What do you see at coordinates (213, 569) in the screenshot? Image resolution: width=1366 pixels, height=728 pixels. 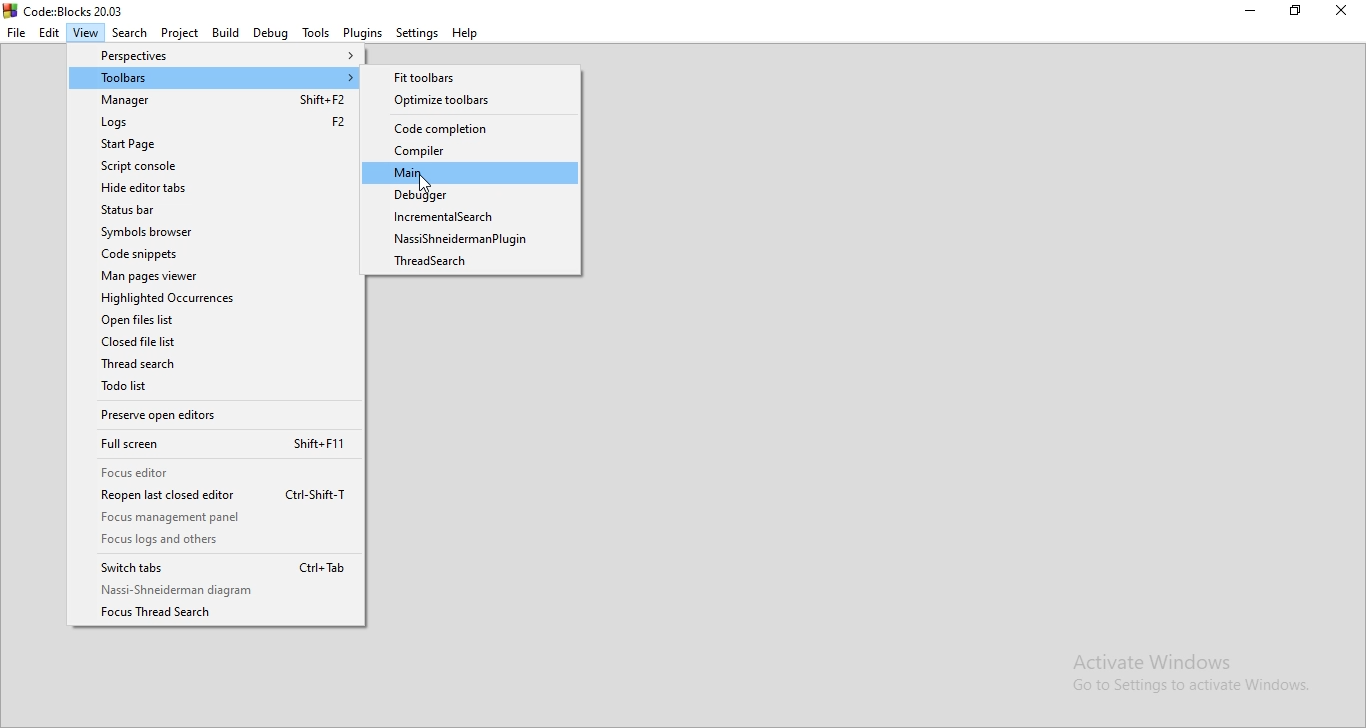 I see `Switch tabs` at bounding box center [213, 569].